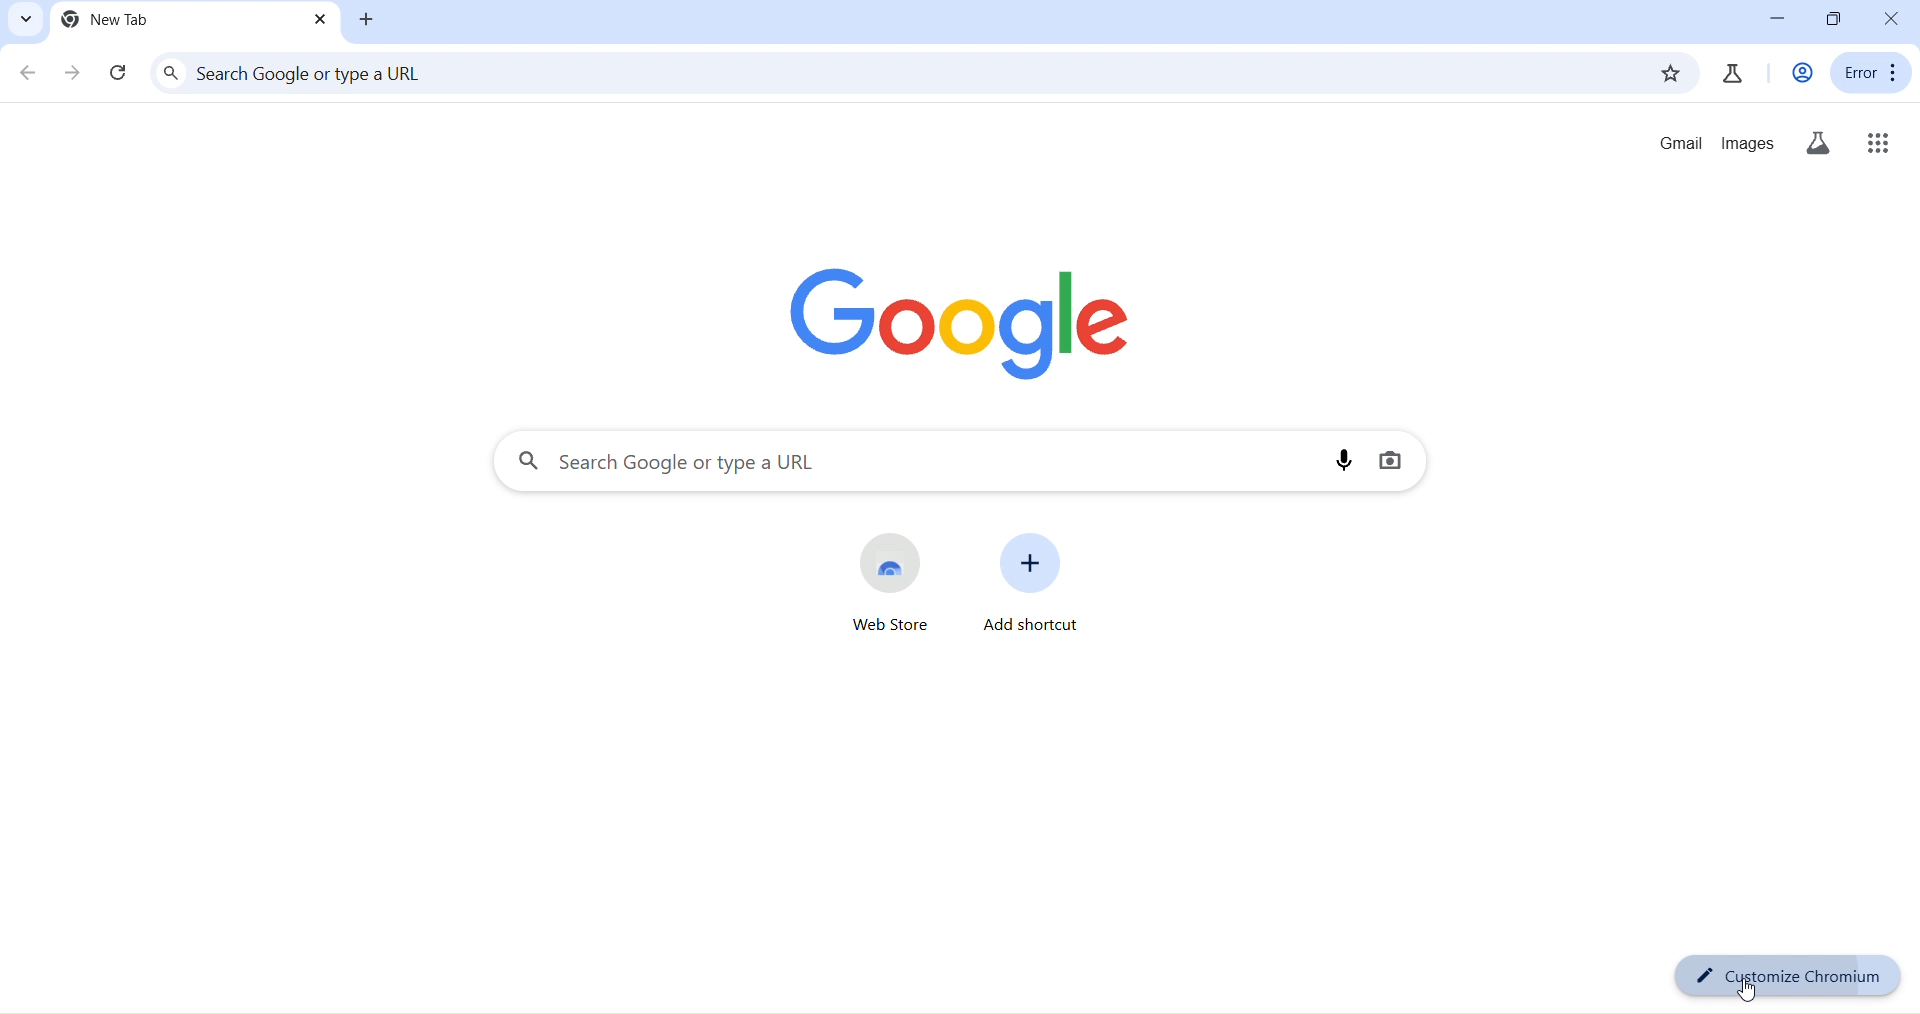  I want to click on add shorcut, so click(1032, 579).